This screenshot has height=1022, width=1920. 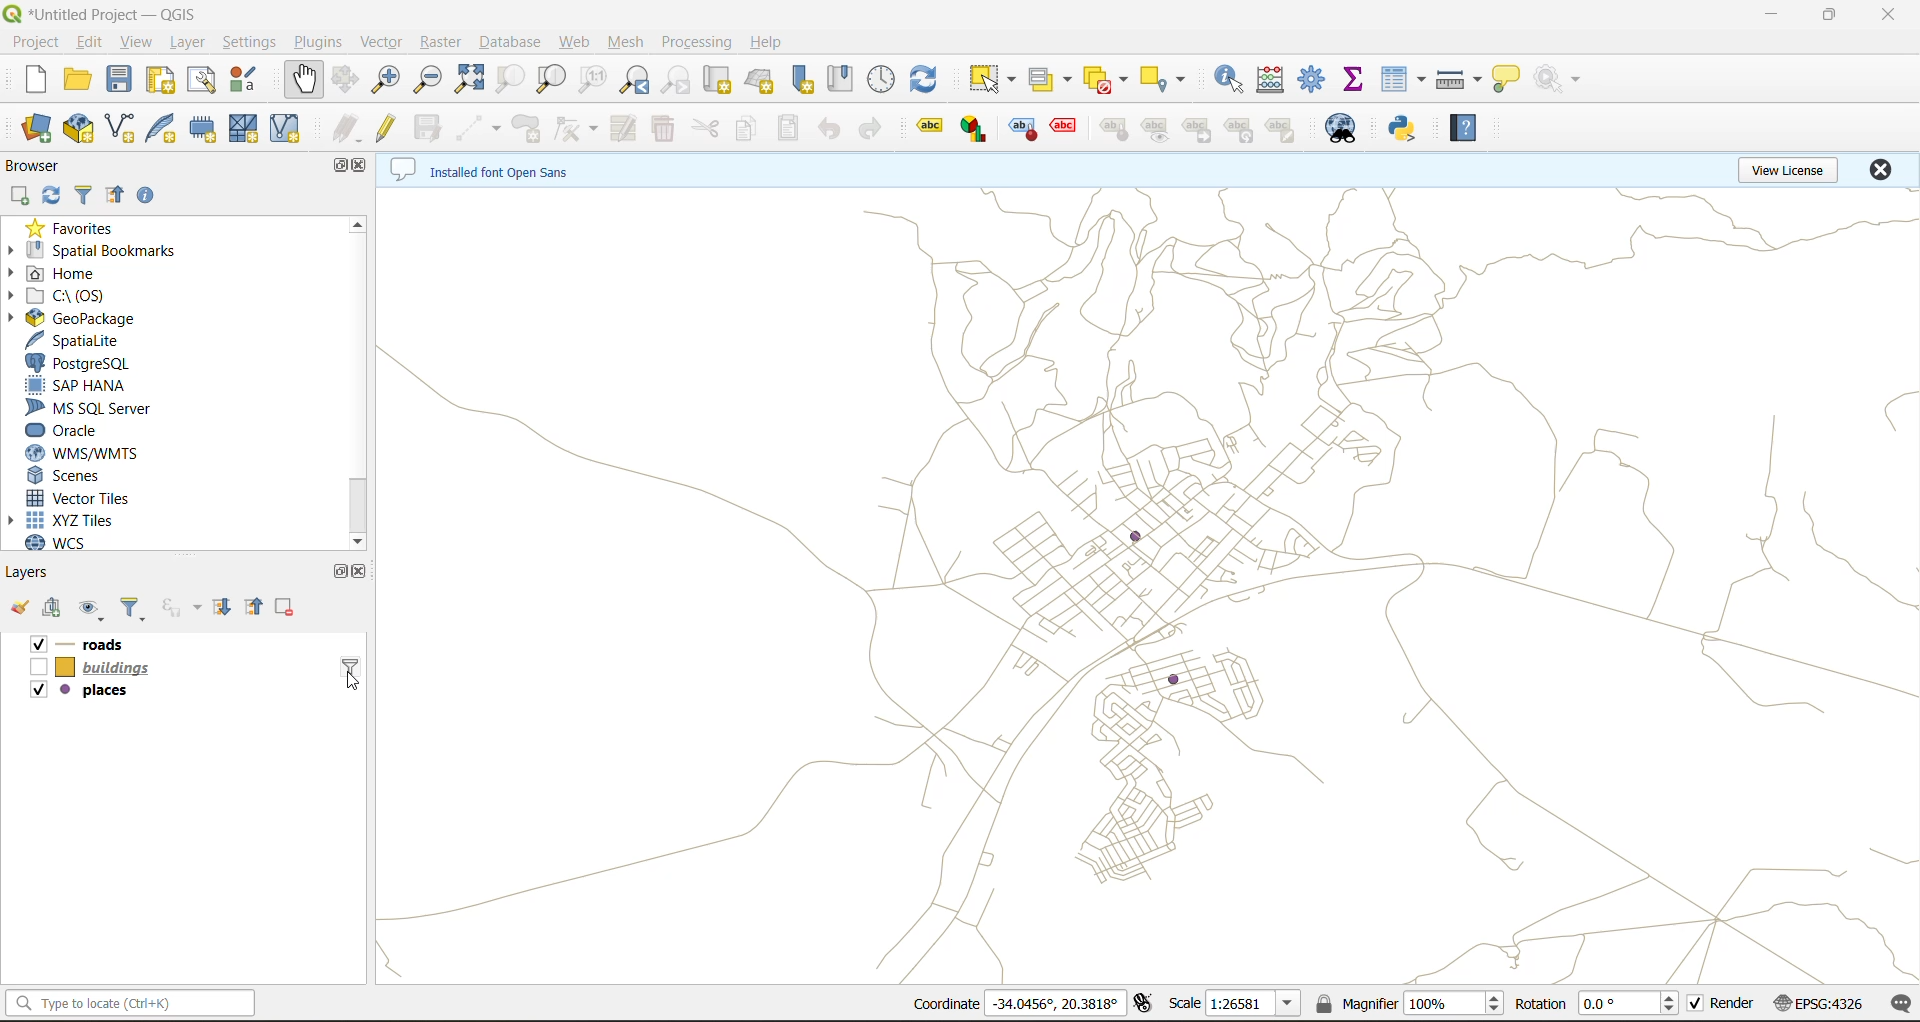 What do you see at coordinates (70, 544) in the screenshot?
I see `wcs` at bounding box center [70, 544].